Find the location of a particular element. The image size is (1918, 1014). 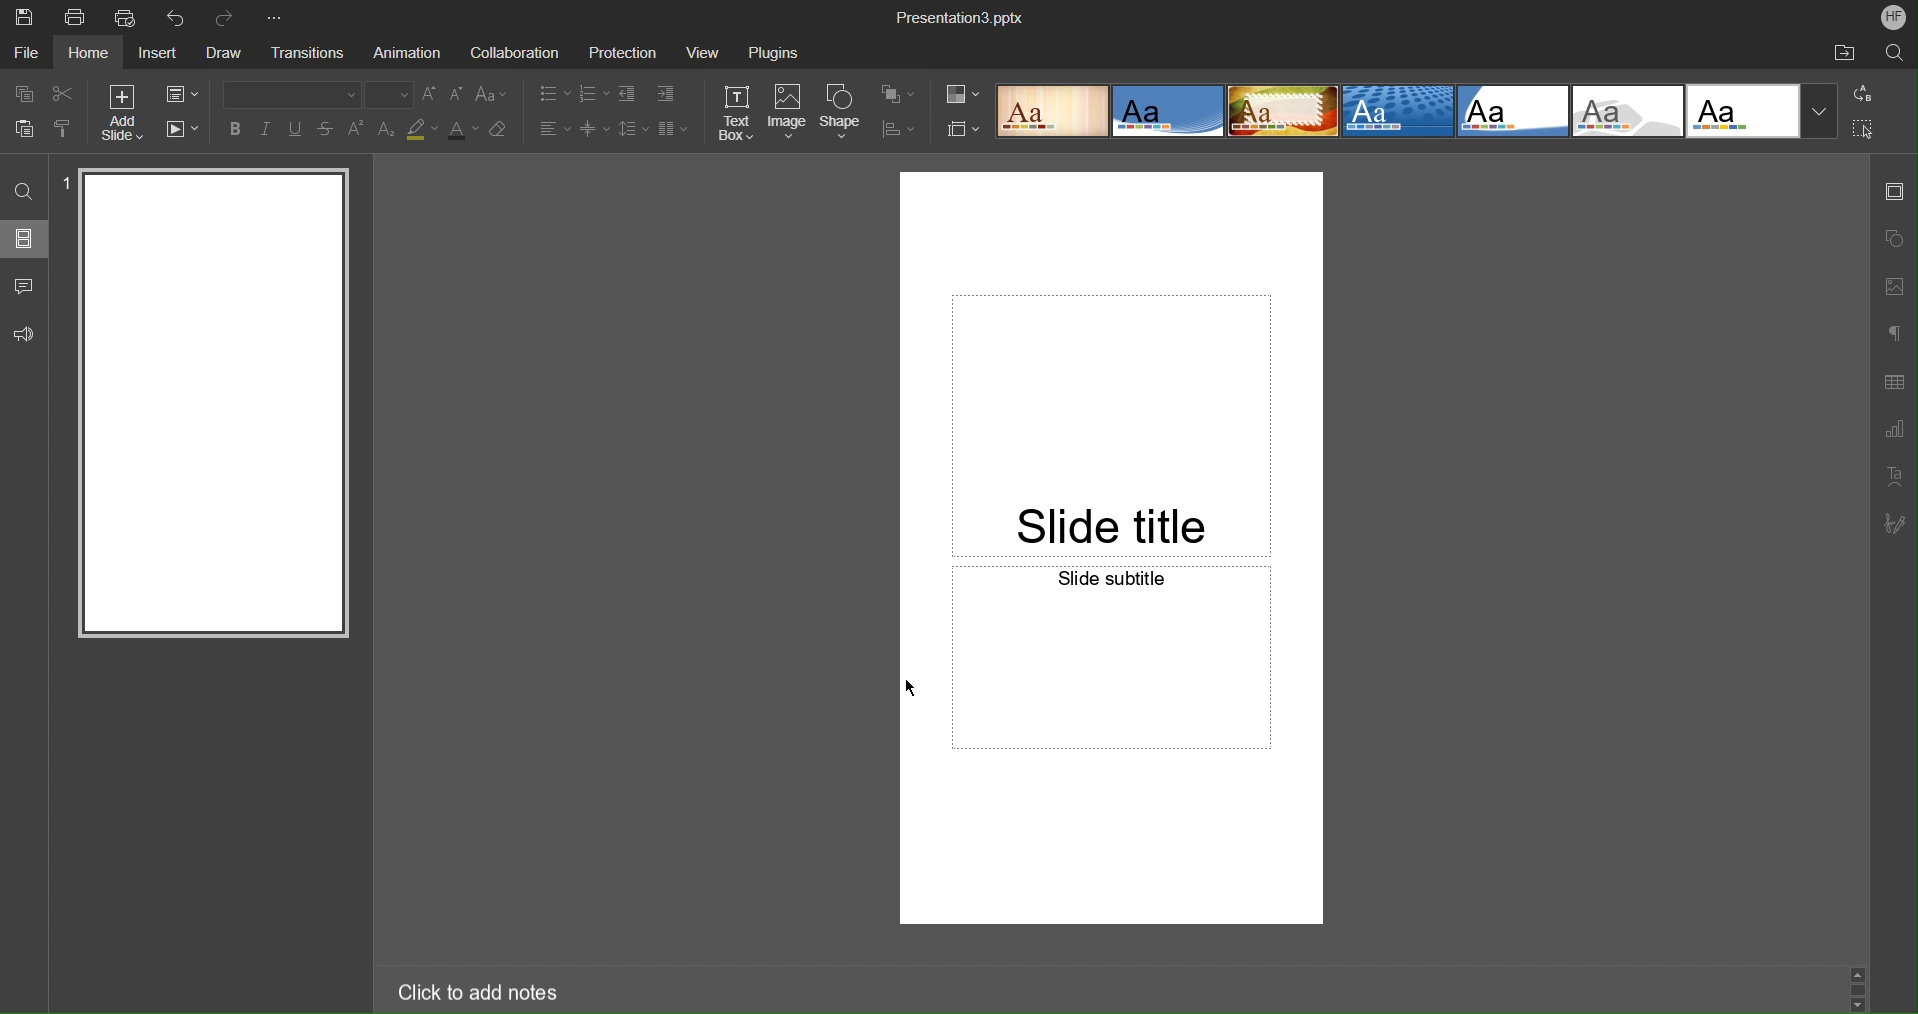

Text Case is located at coordinates (493, 95).